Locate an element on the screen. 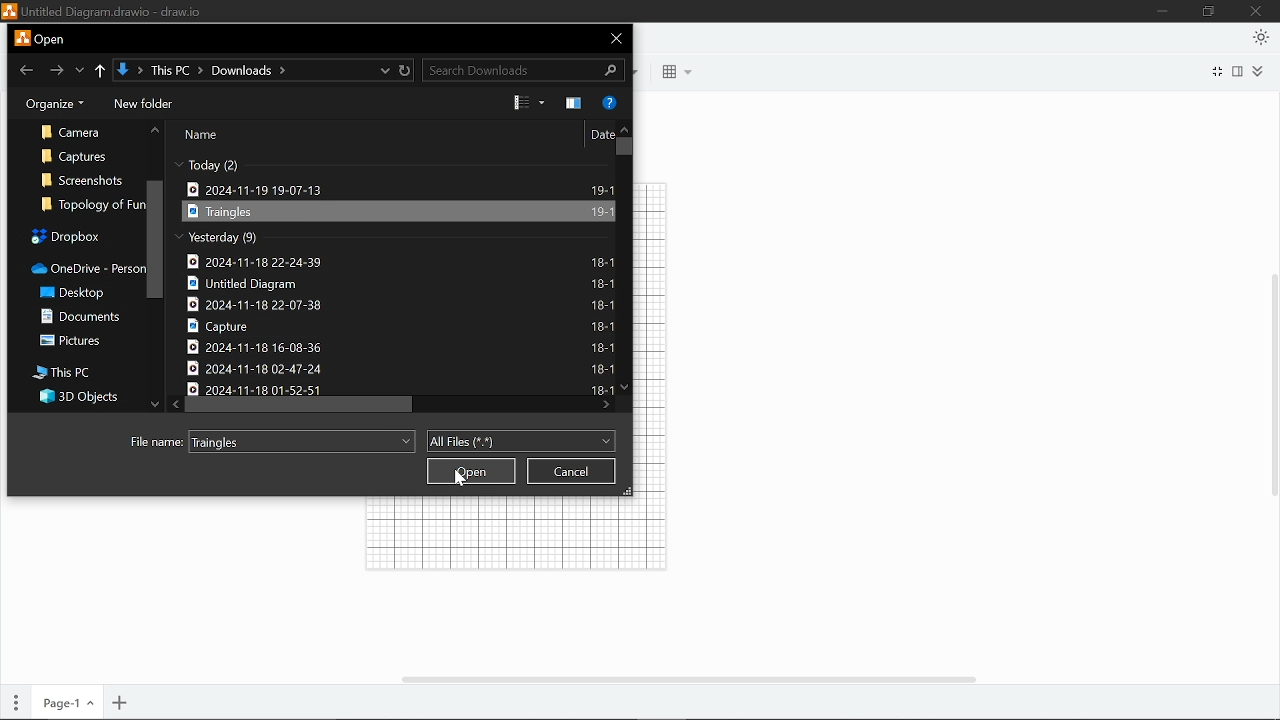 Image resolution: width=1280 pixels, height=720 pixels. horizontal scrollbar is located at coordinates (696, 676).